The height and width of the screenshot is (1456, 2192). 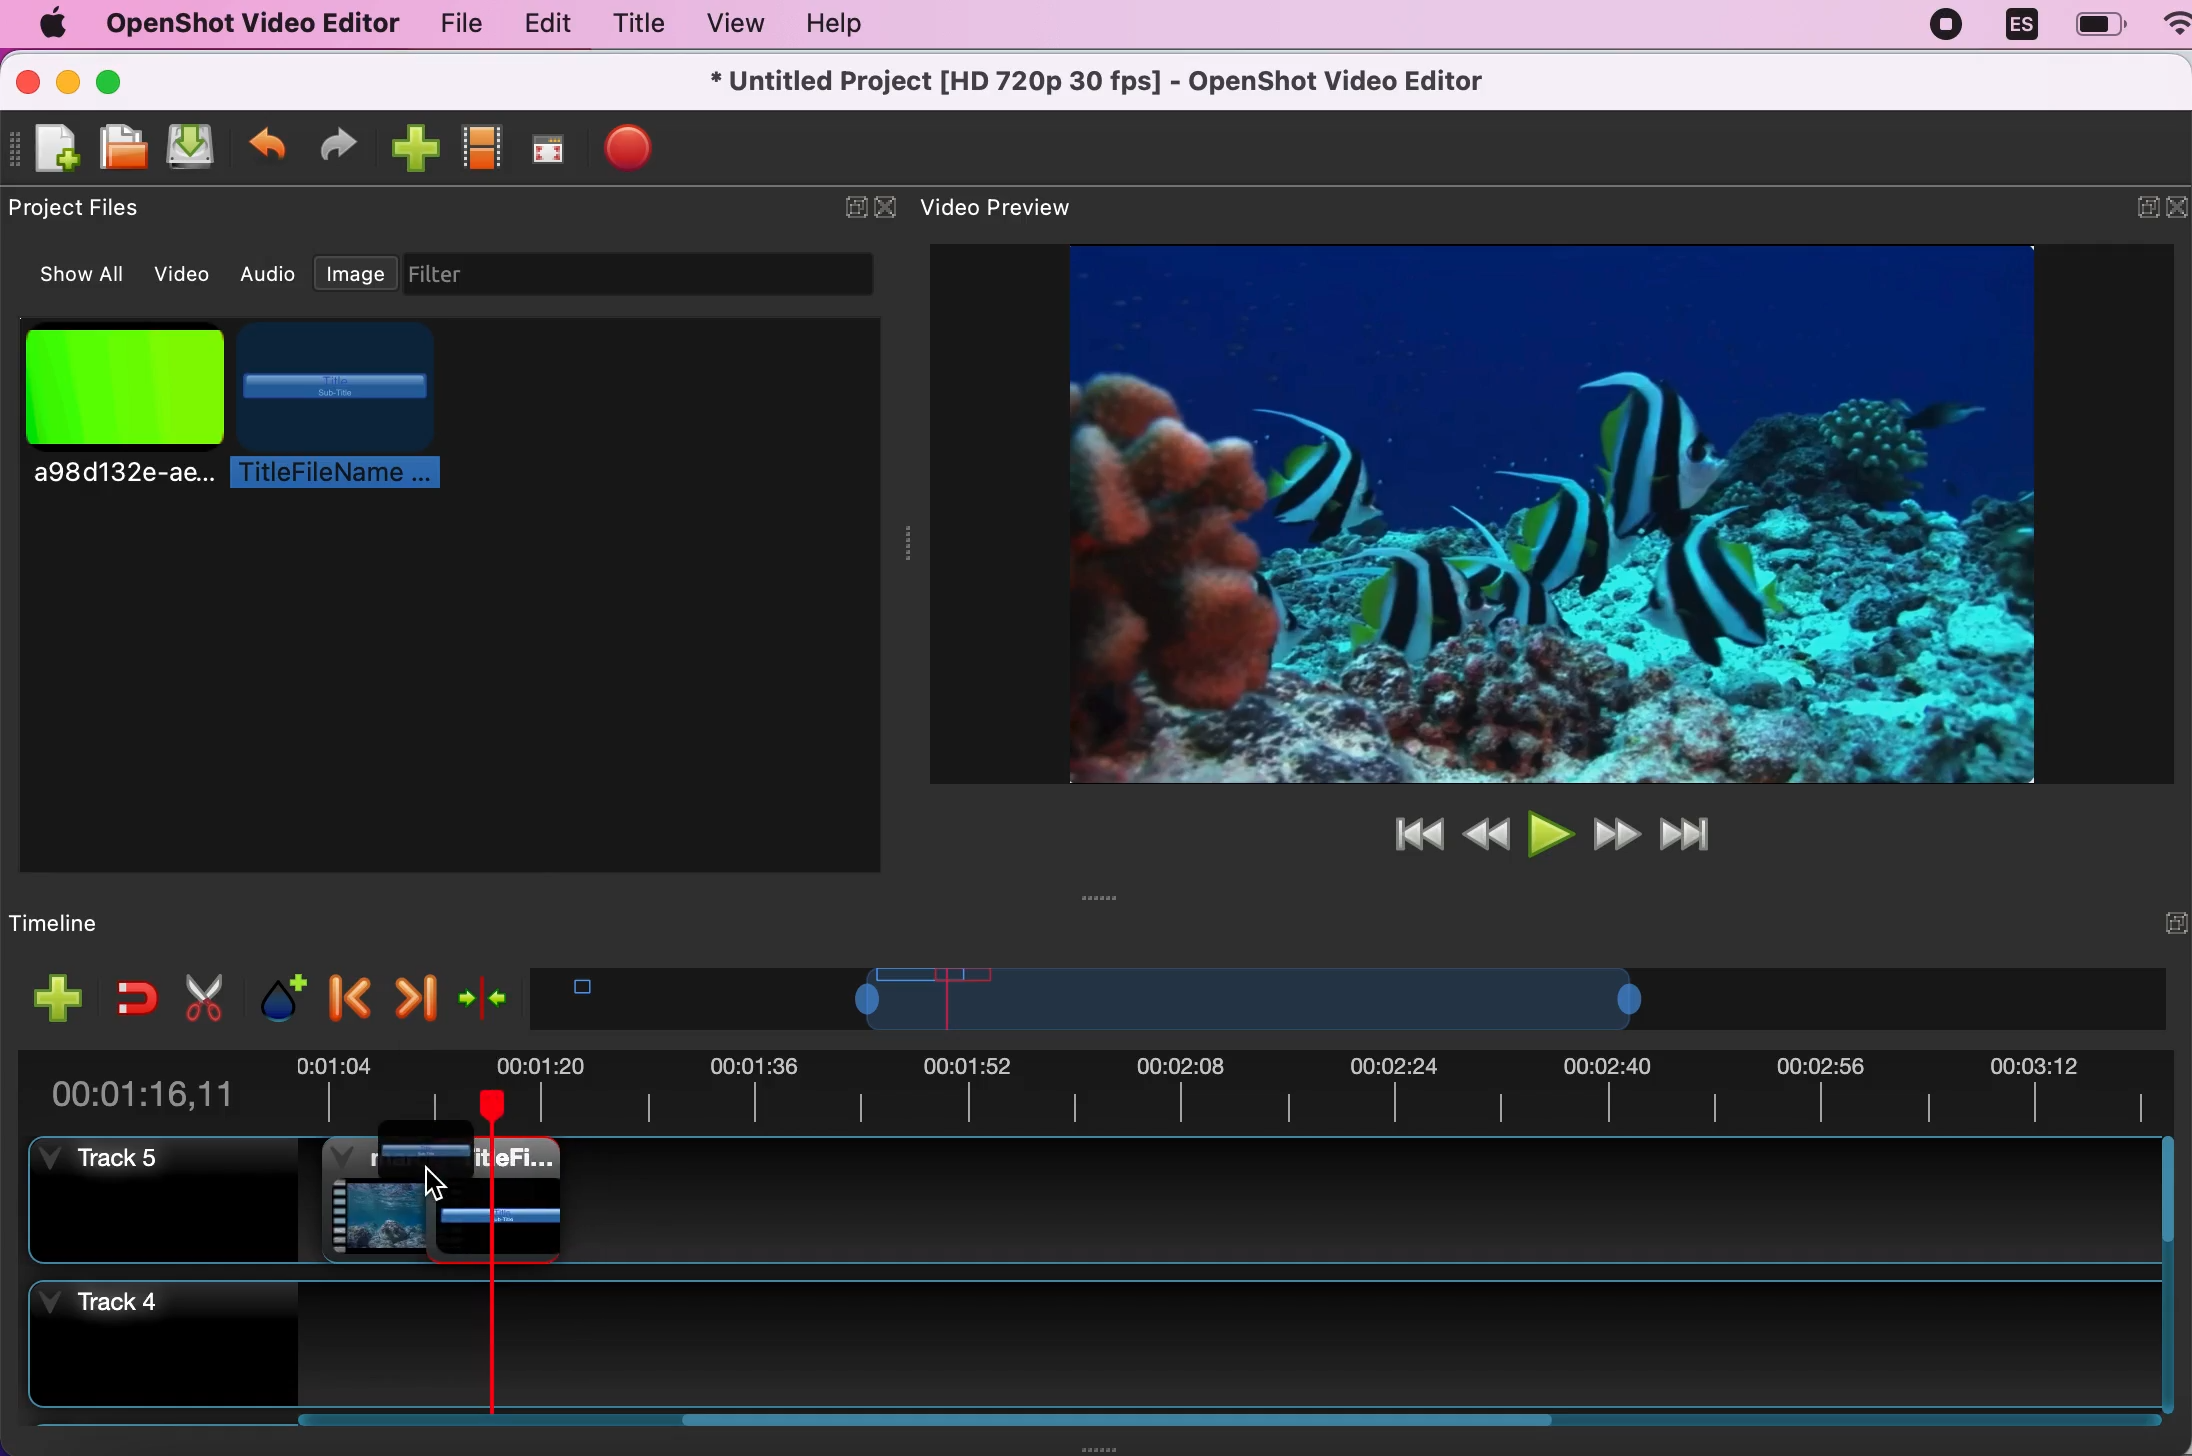 I want to click on hide/expand, so click(x=2137, y=921).